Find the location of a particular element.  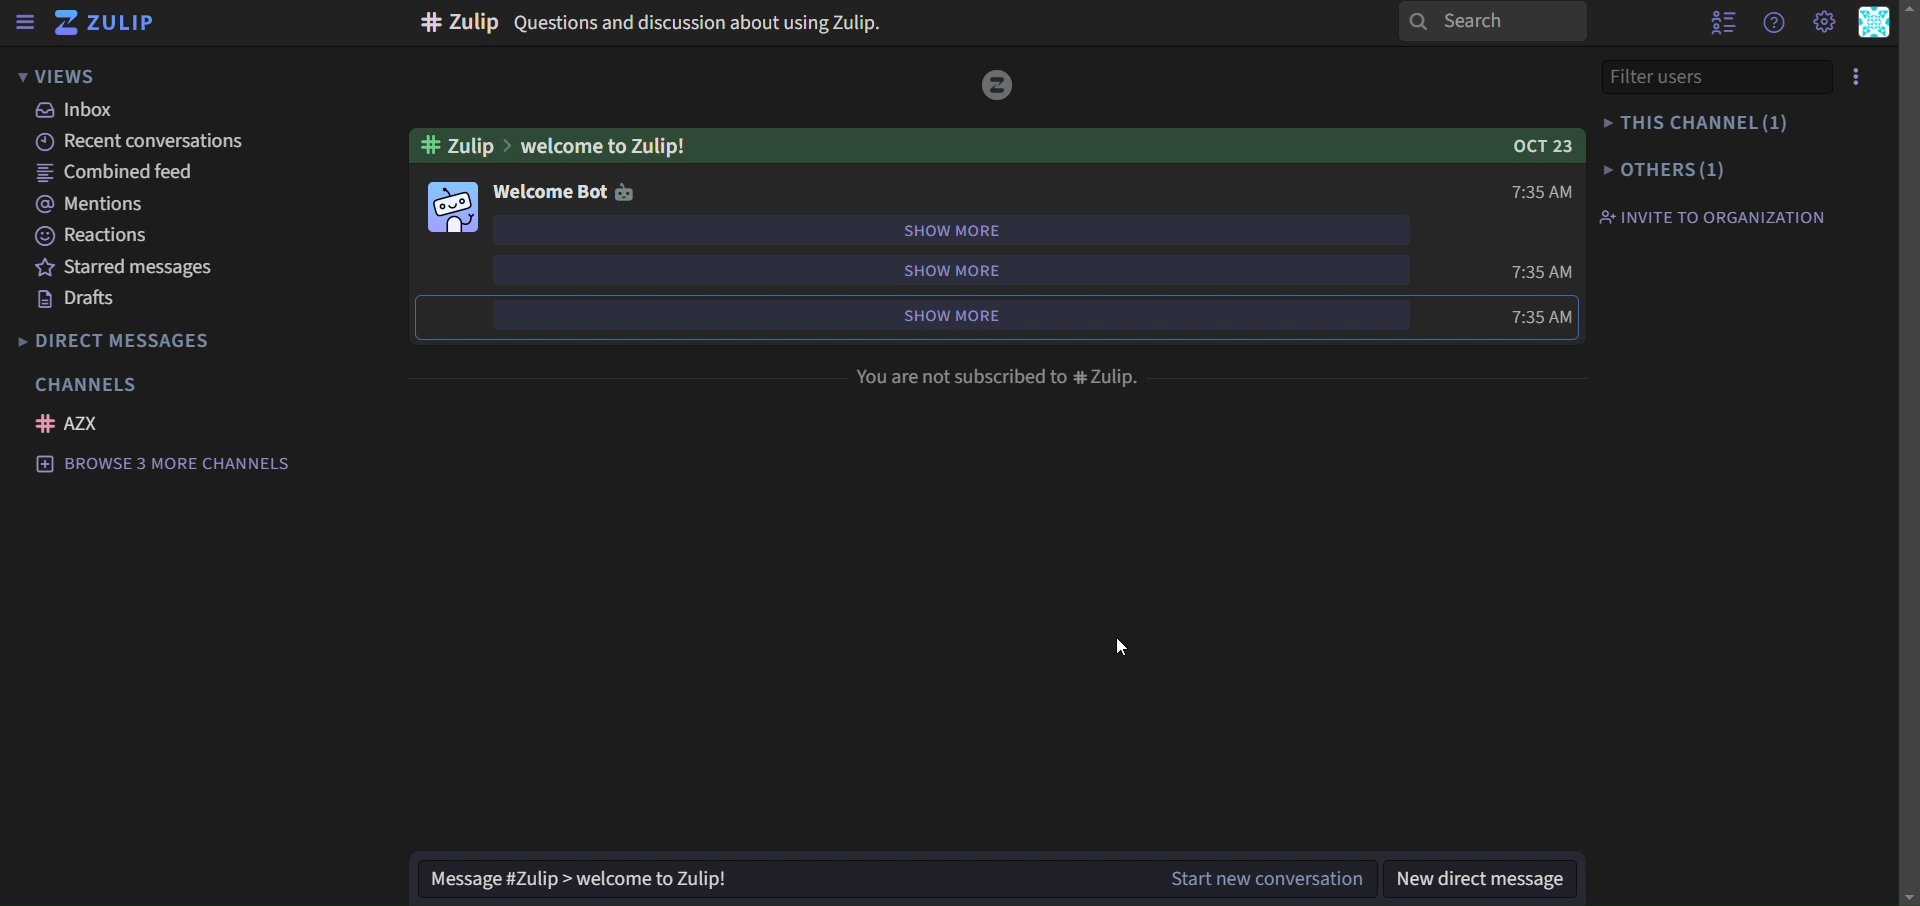

icon is located at coordinates (997, 83).